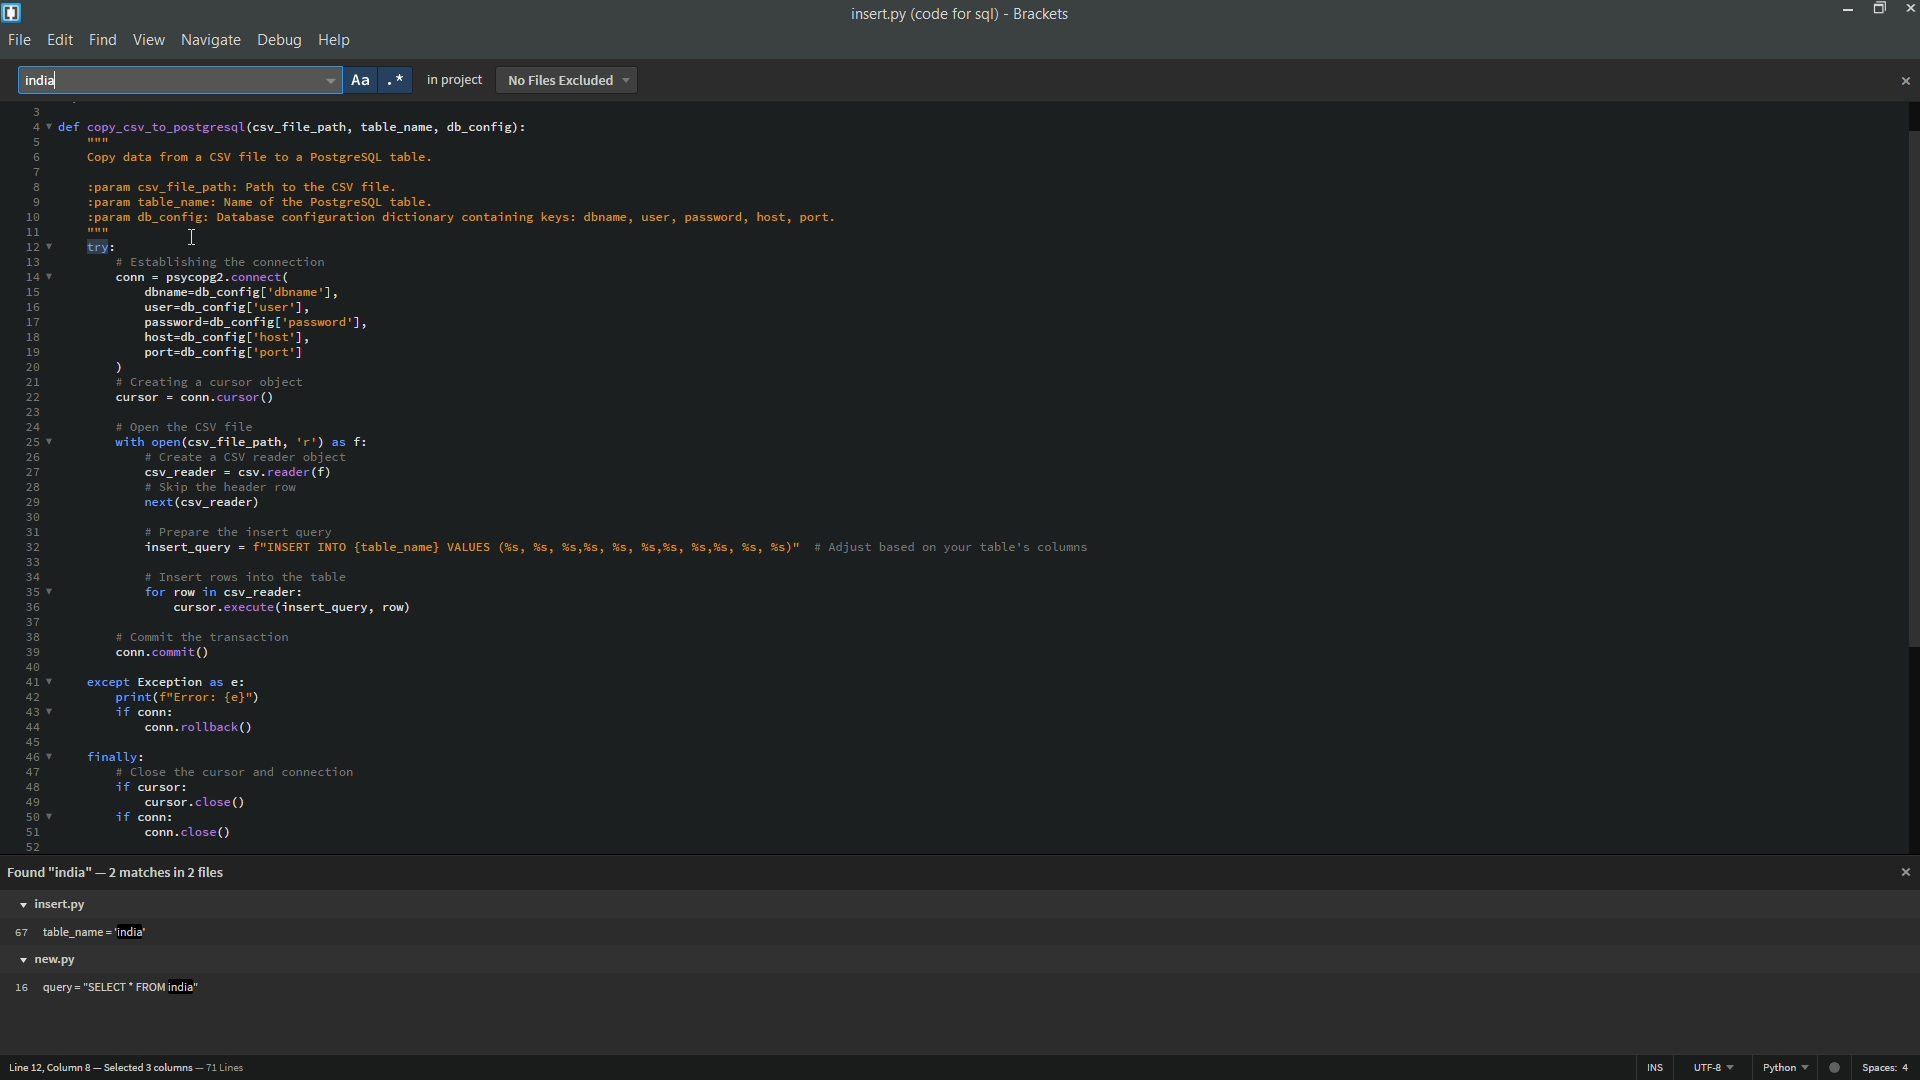 The width and height of the screenshot is (1920, 1080). What do you see at coordinates (1904, 874) in the screenshot?
I see `close` at bounding box center [1904, 874].